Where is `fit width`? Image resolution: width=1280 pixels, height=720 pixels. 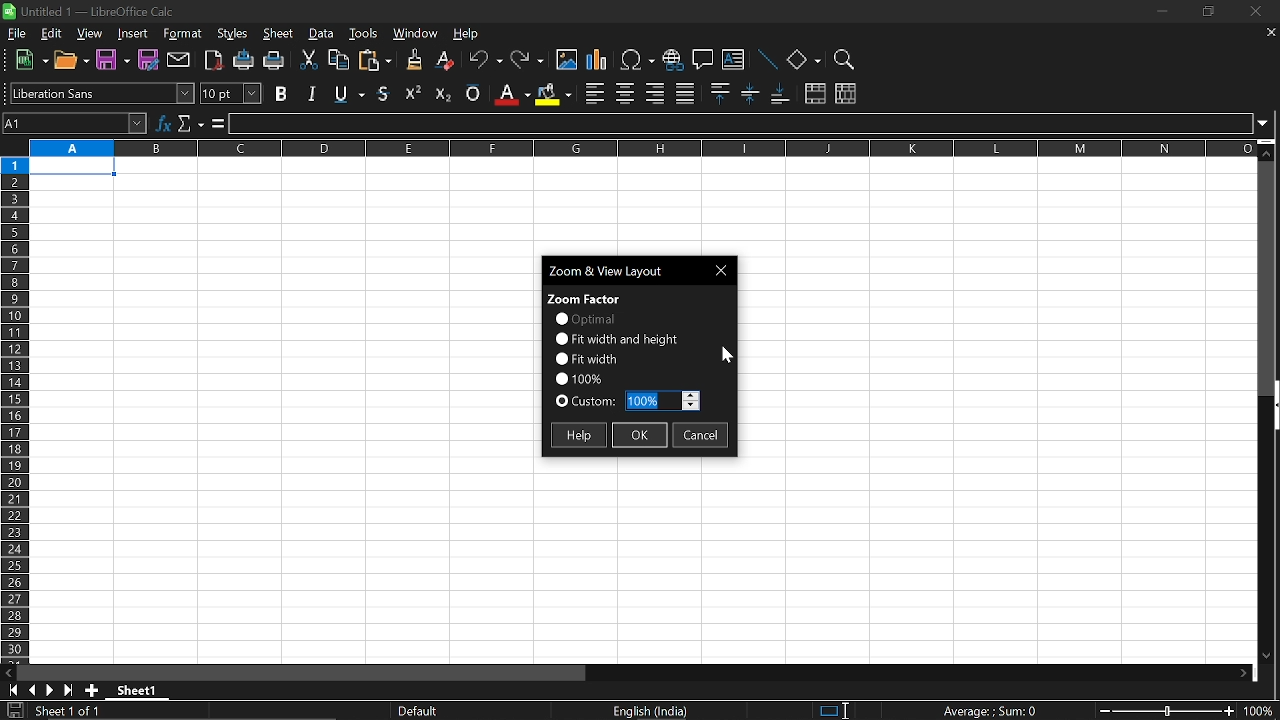 fit width is located at coordinates (586, 358).